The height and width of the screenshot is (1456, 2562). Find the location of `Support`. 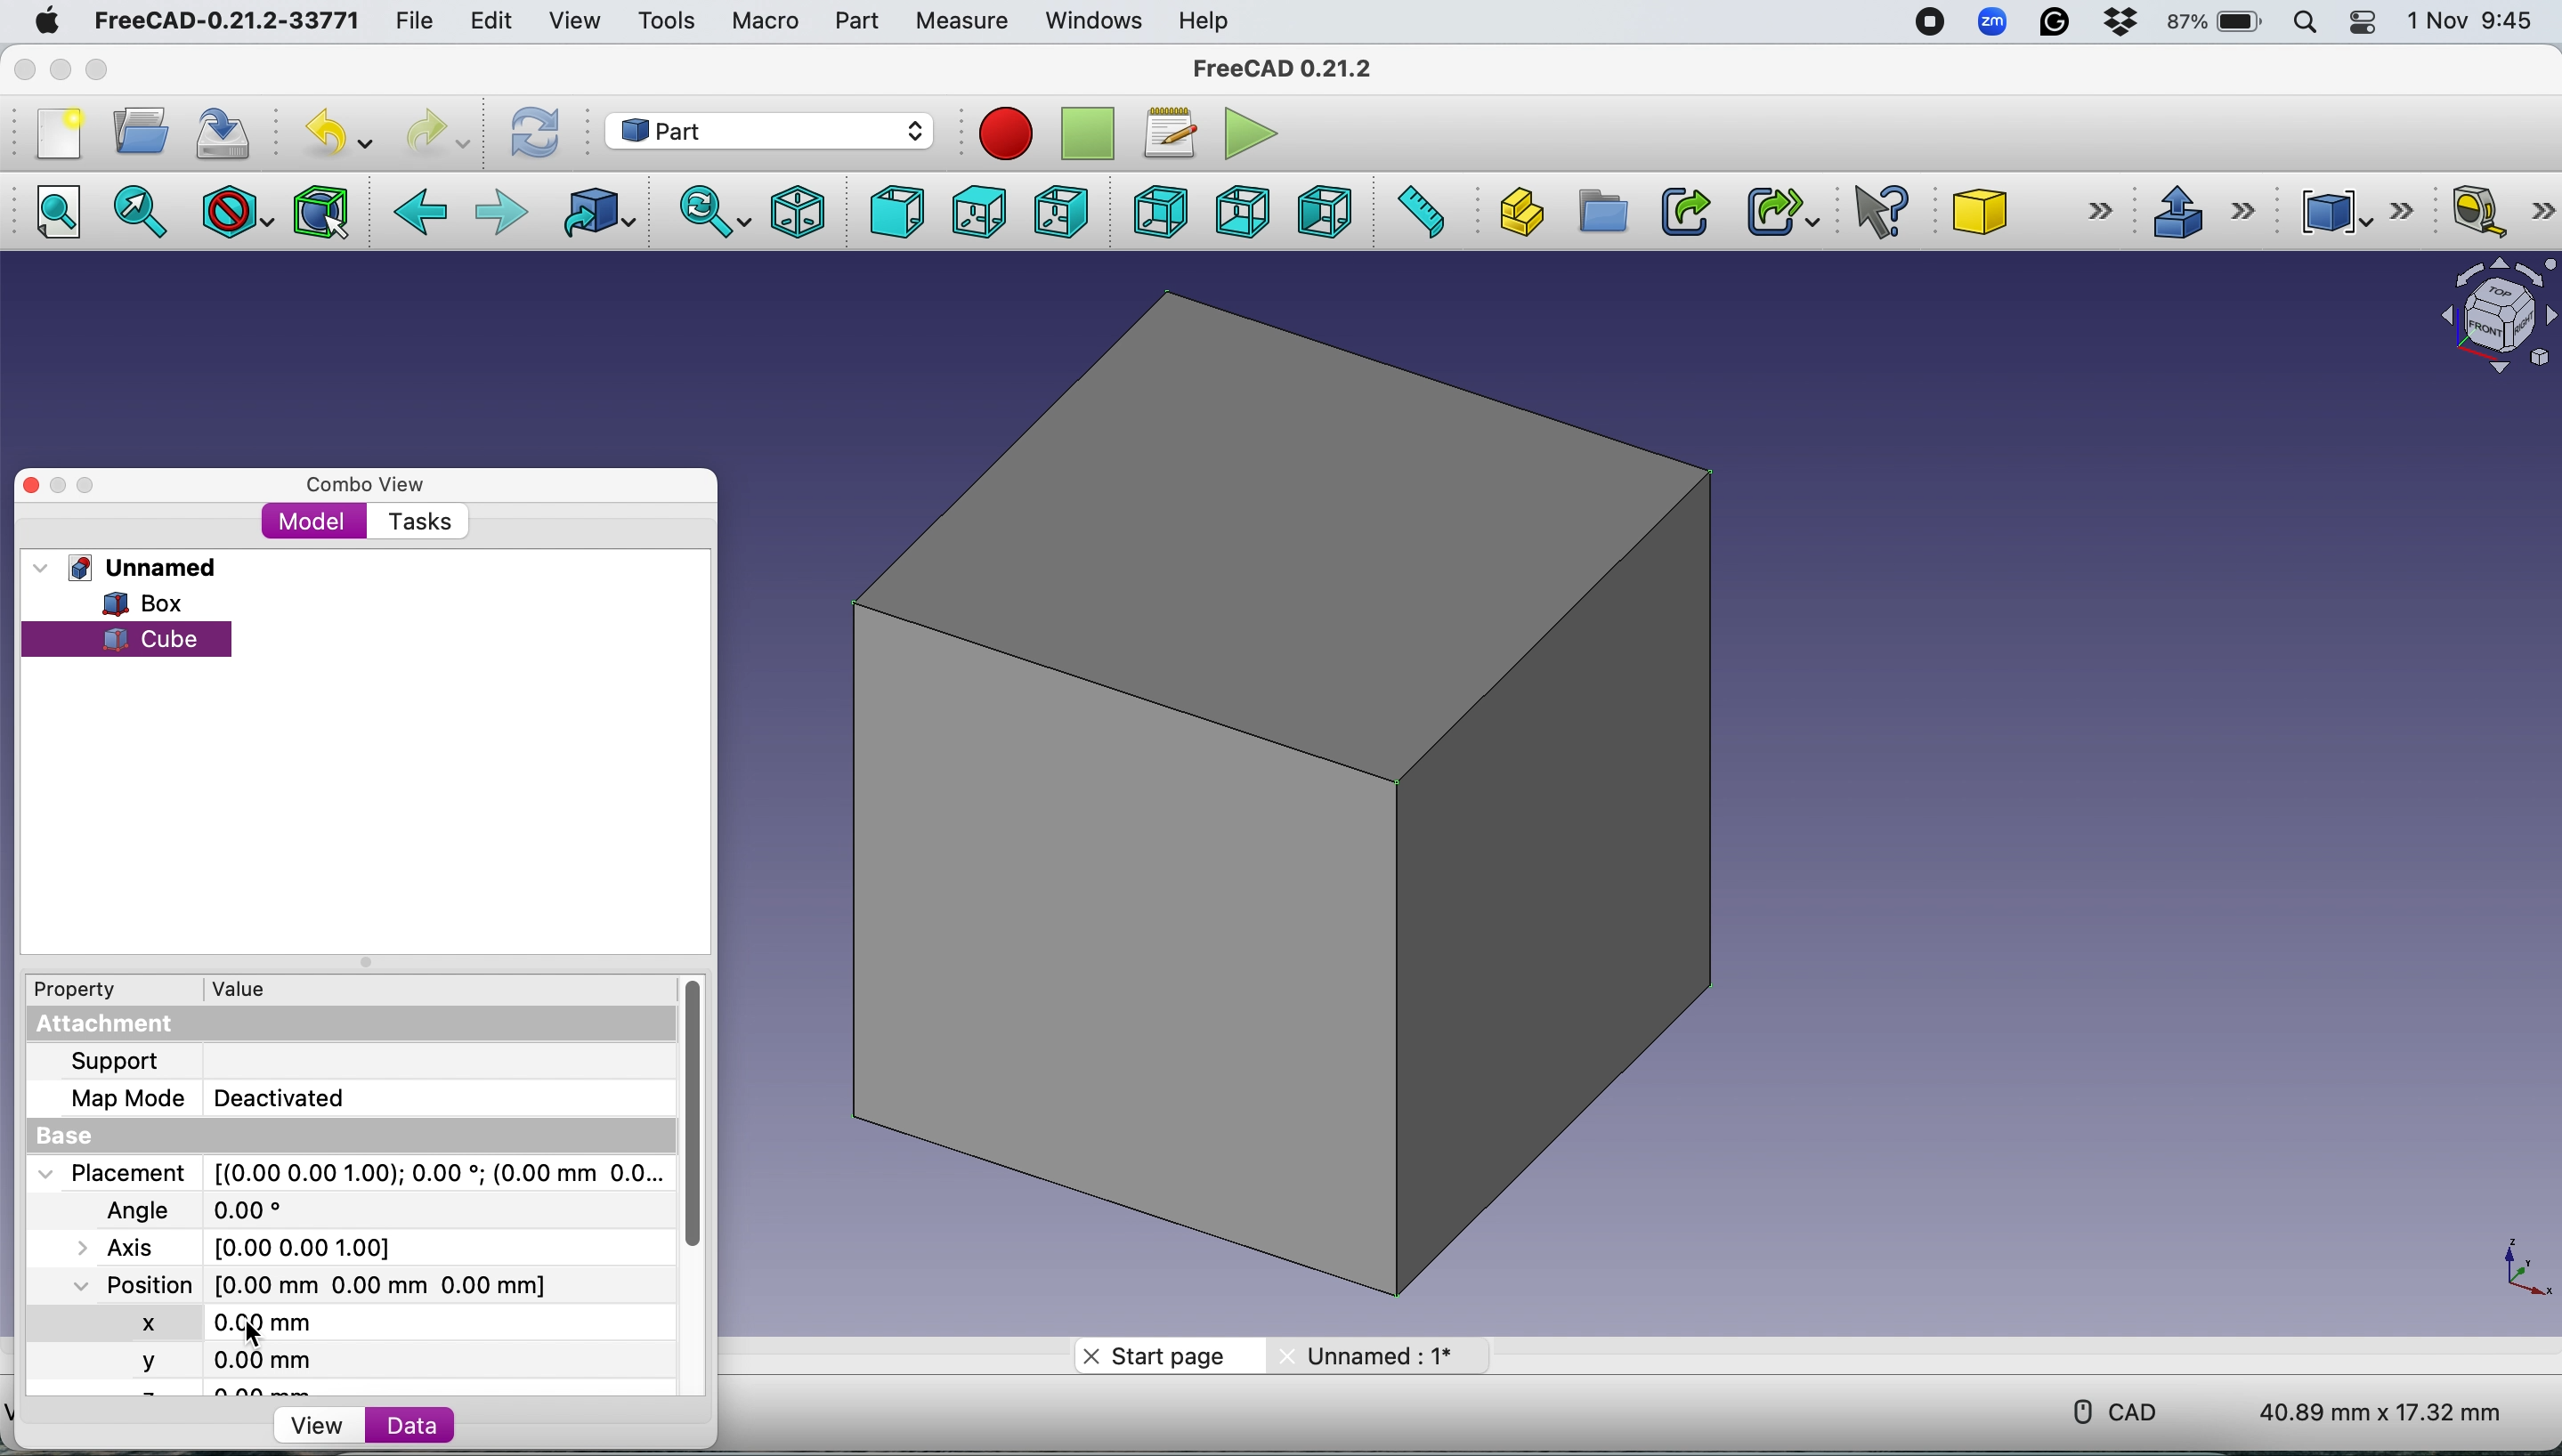

Support is located at coordinates (114, 1059).